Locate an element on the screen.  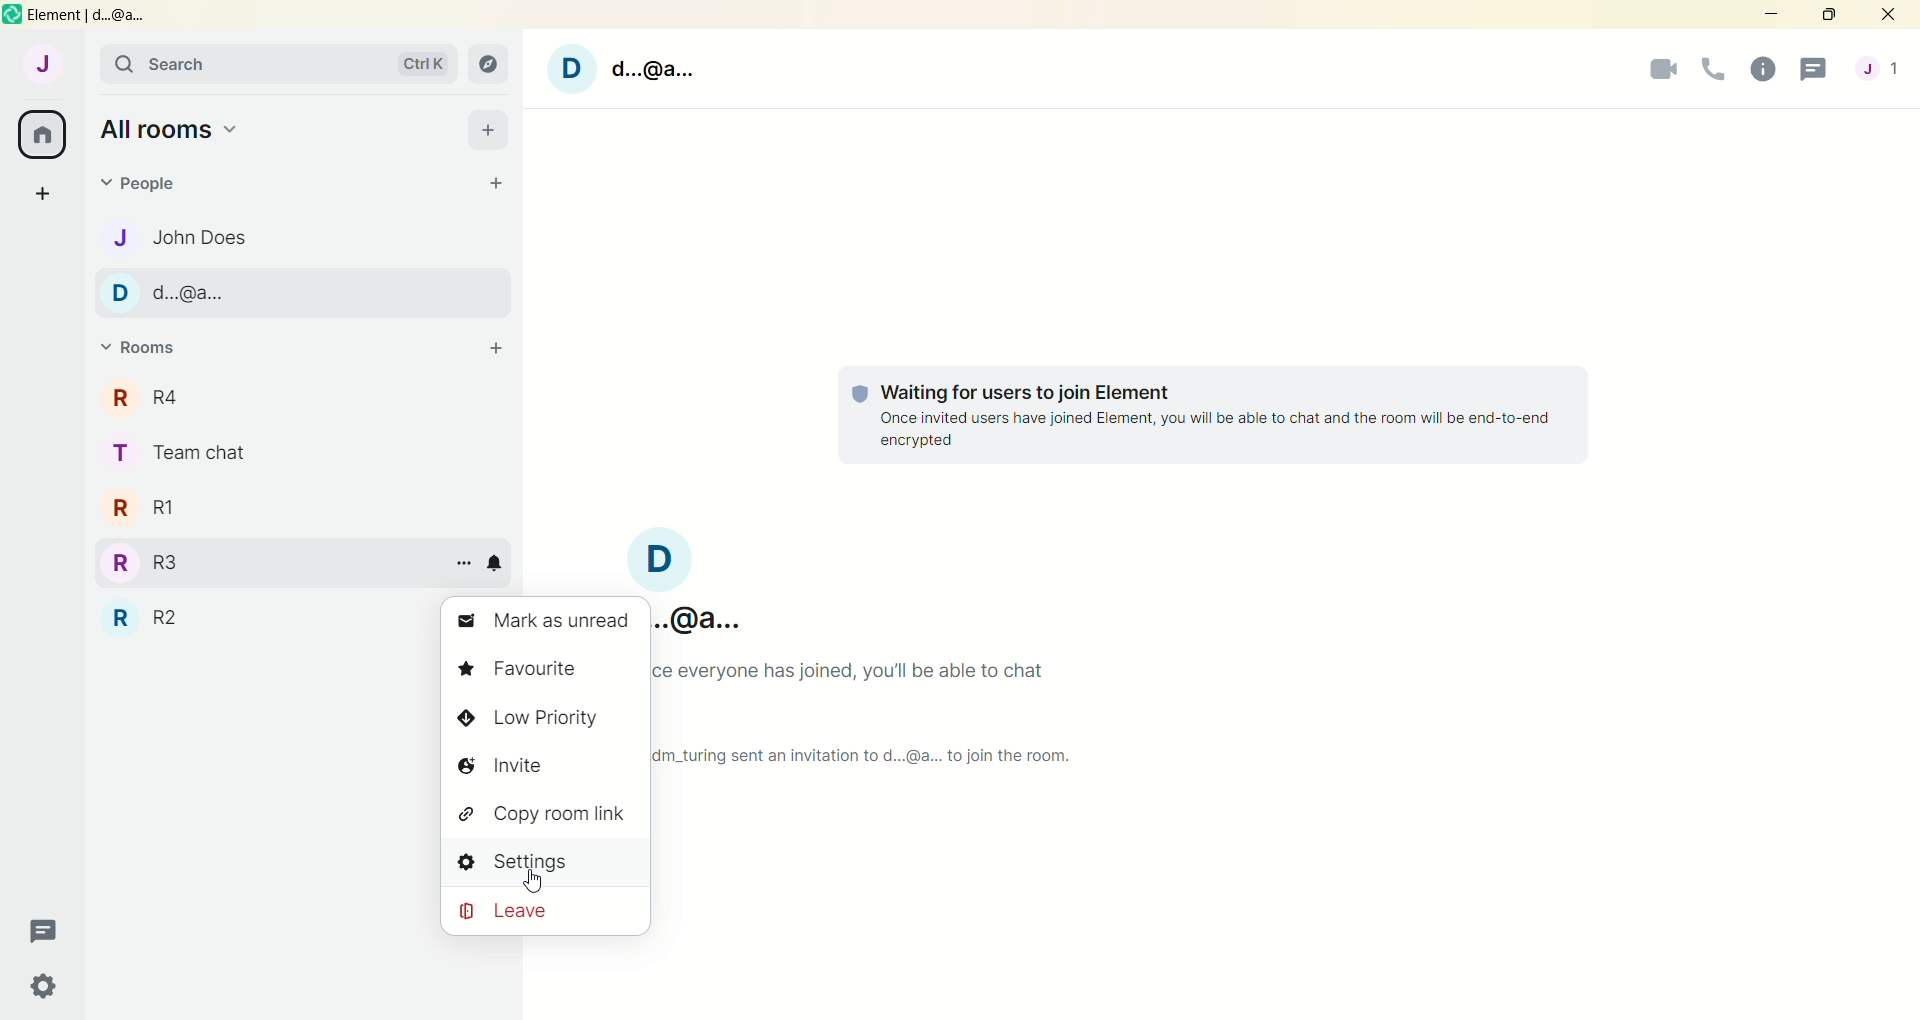
mark as unread is located at coordinates (544, 624).